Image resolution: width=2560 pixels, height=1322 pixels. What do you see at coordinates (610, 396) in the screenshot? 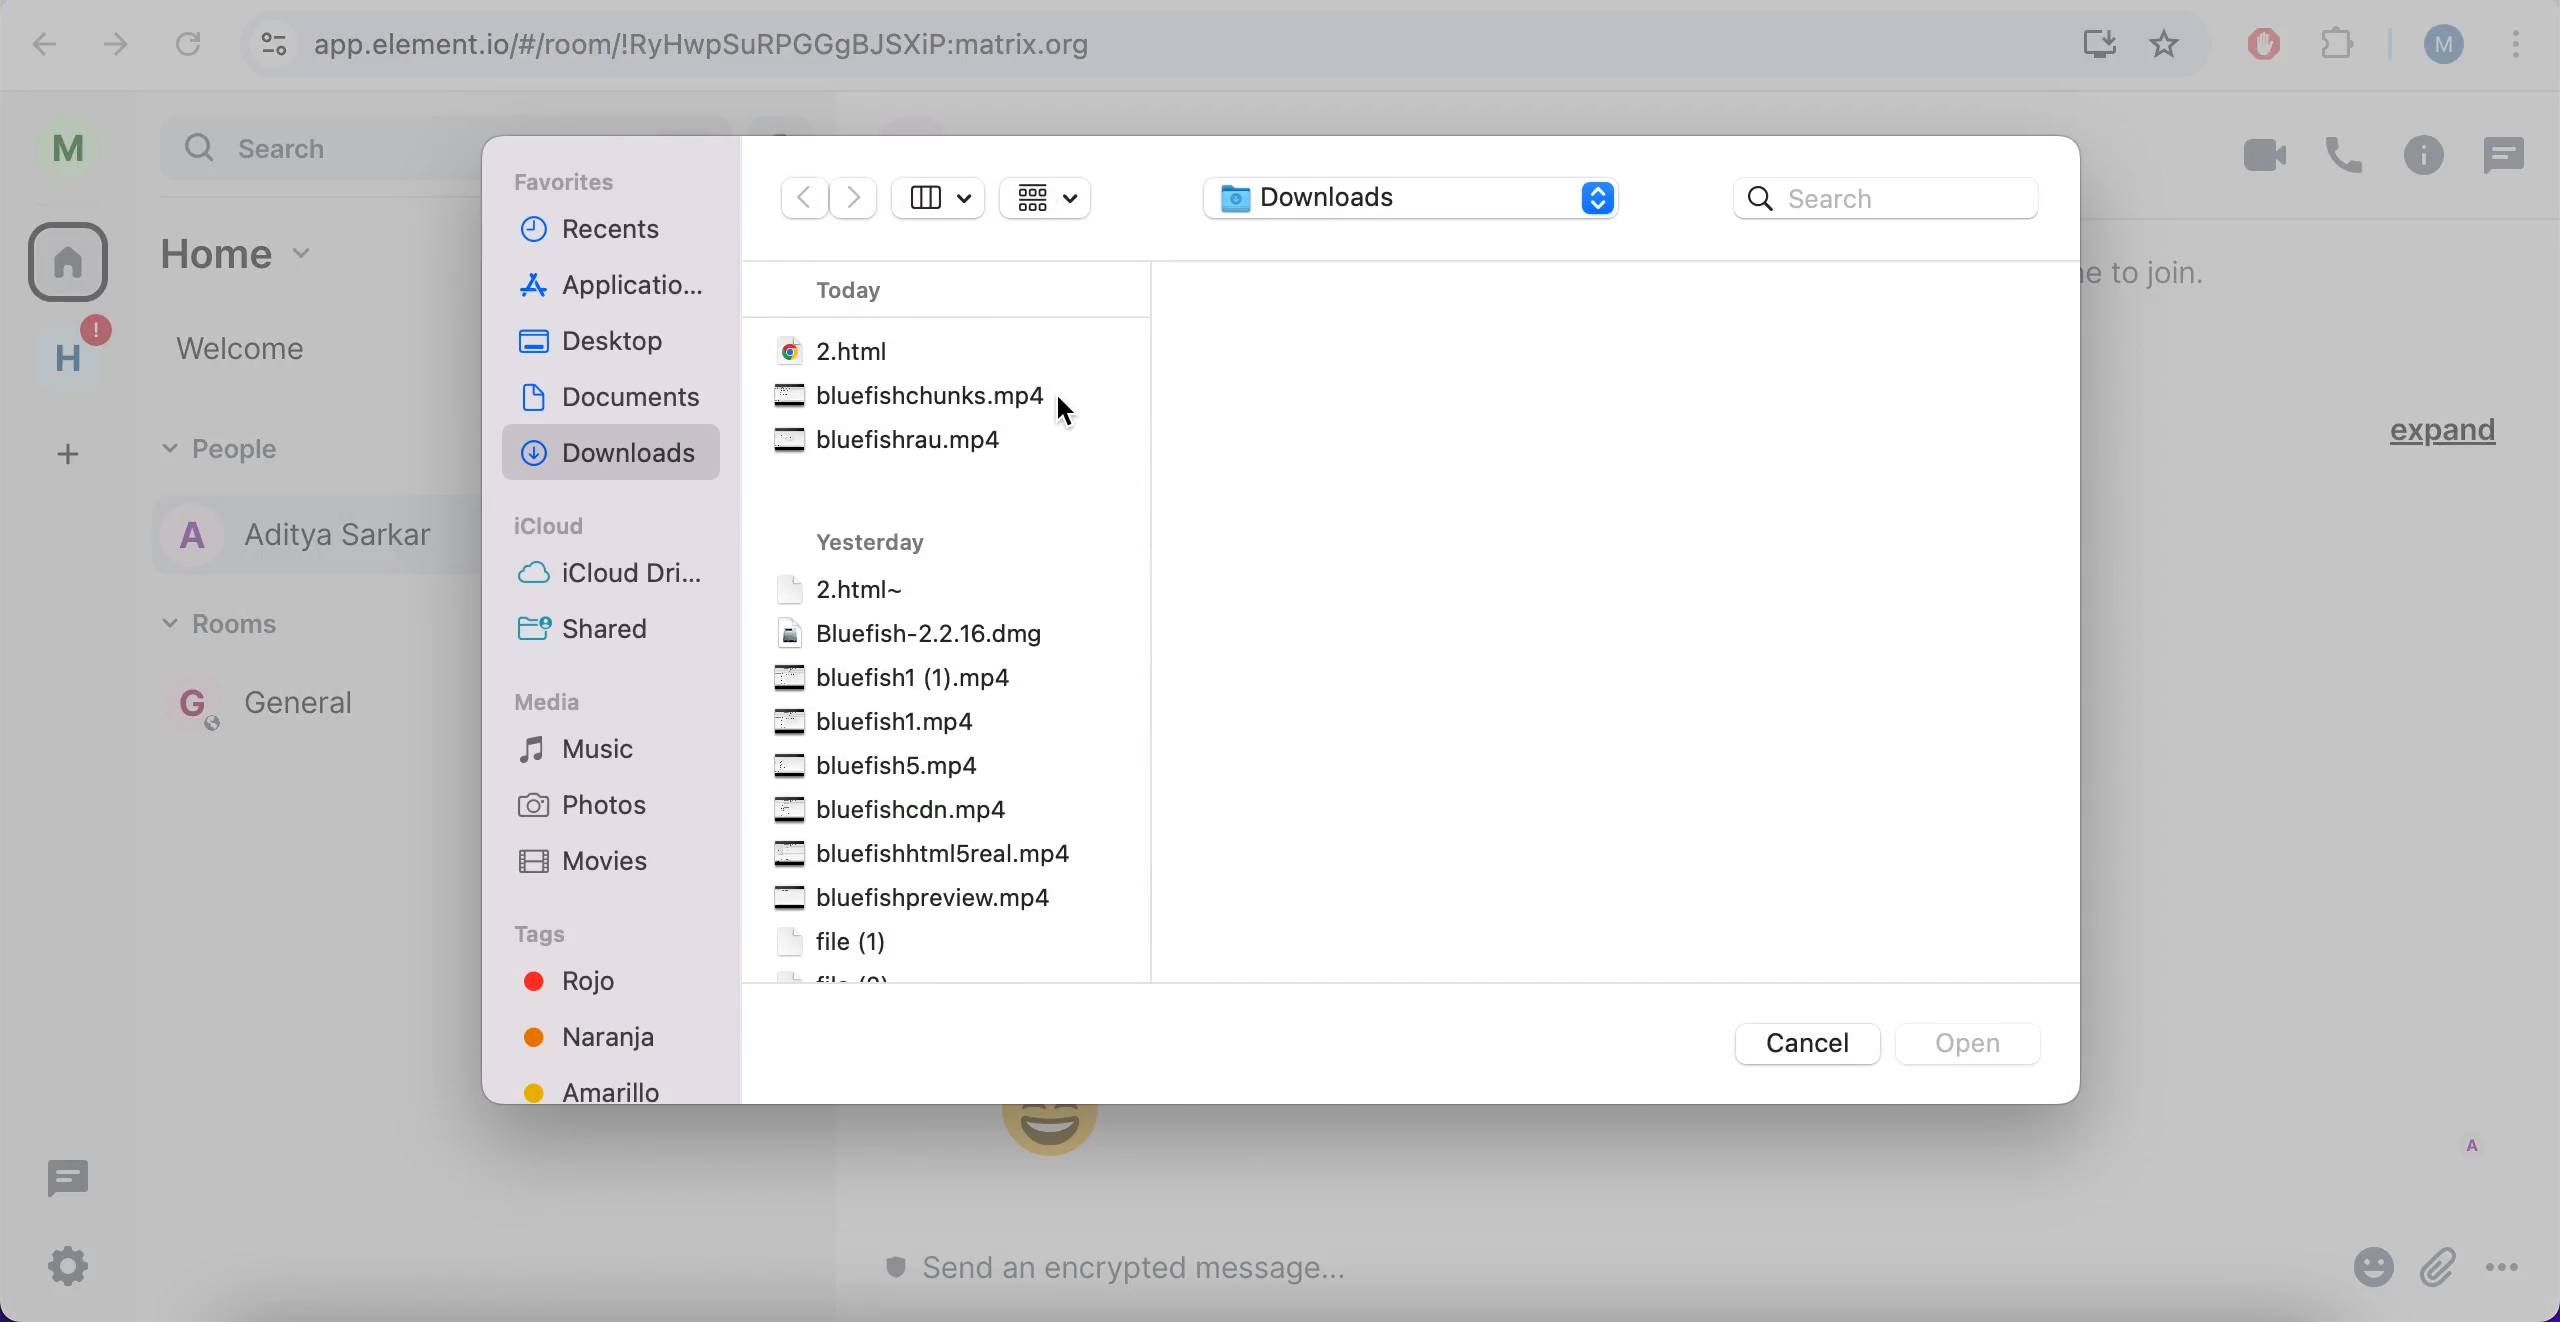
I see `documents` at bounding box center [610, 396].